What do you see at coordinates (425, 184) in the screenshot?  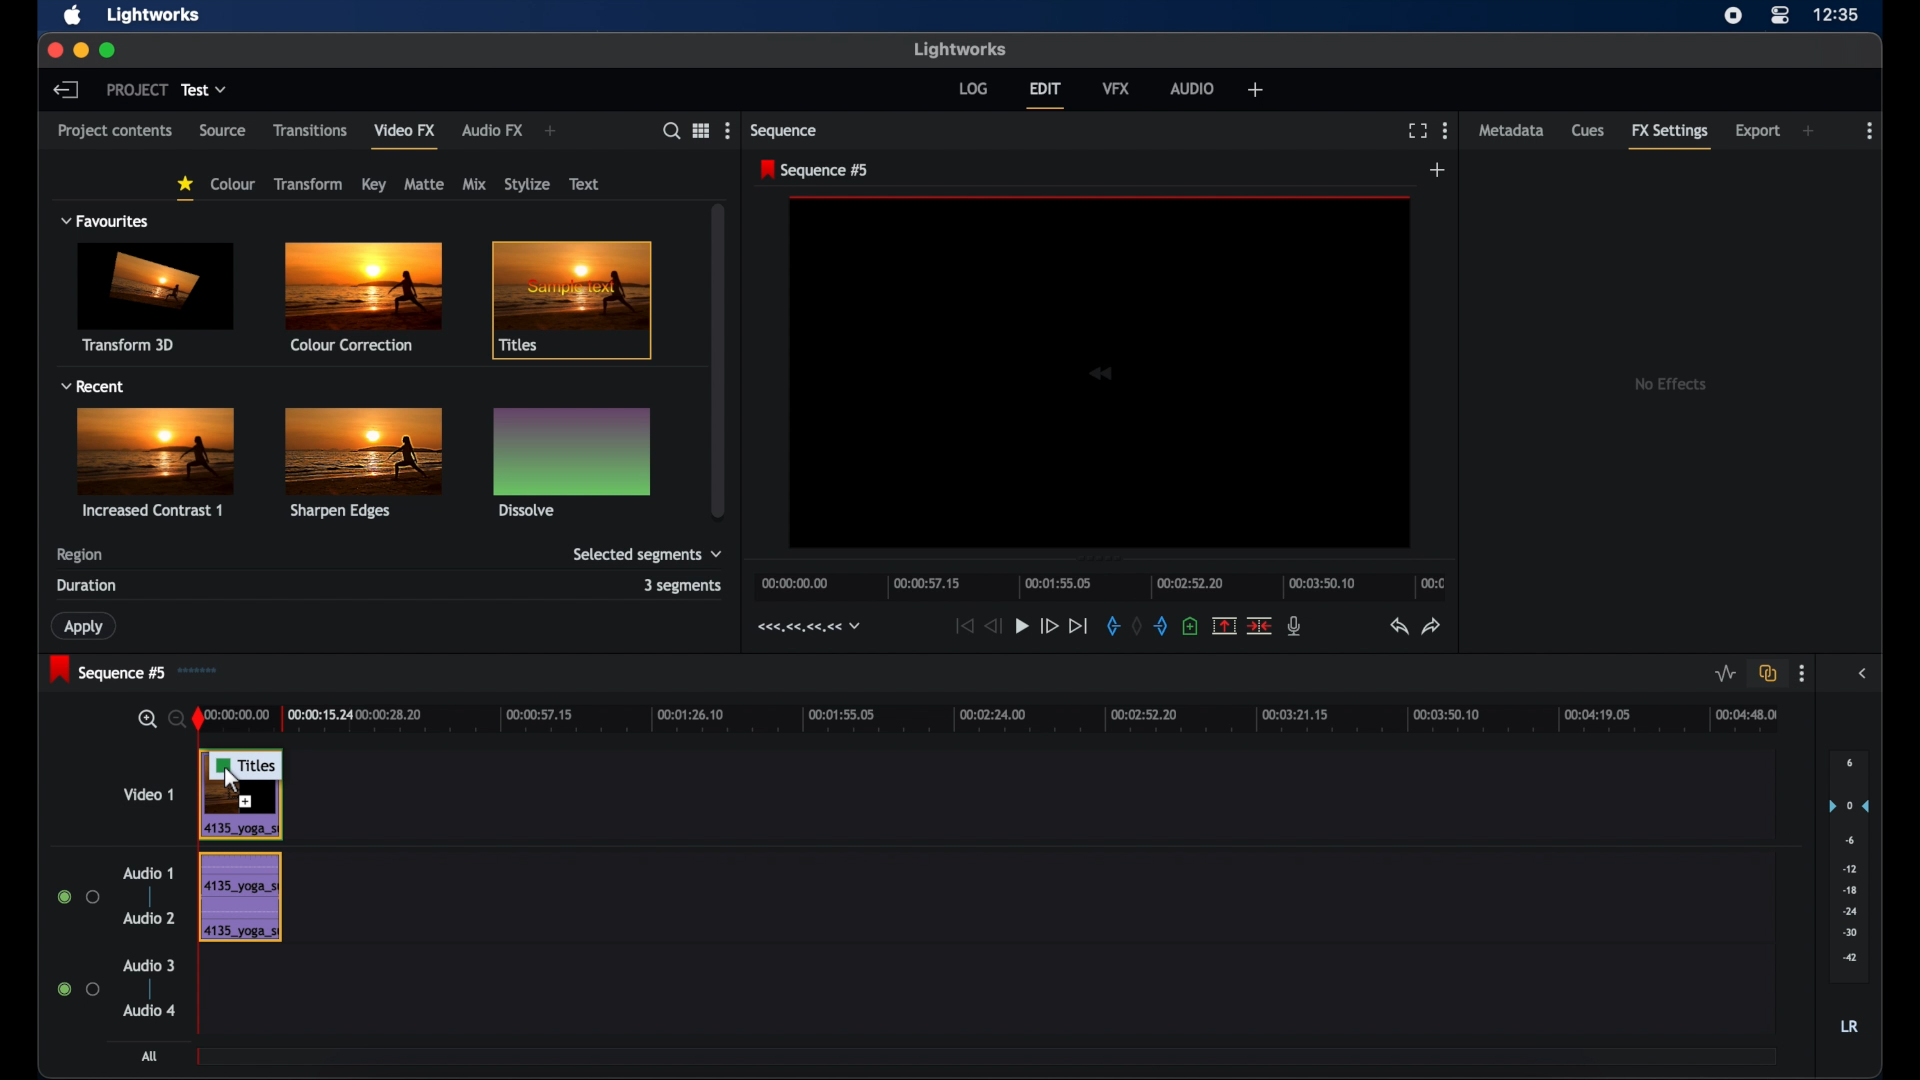 I see `matte` at bounding box center [425, 184].